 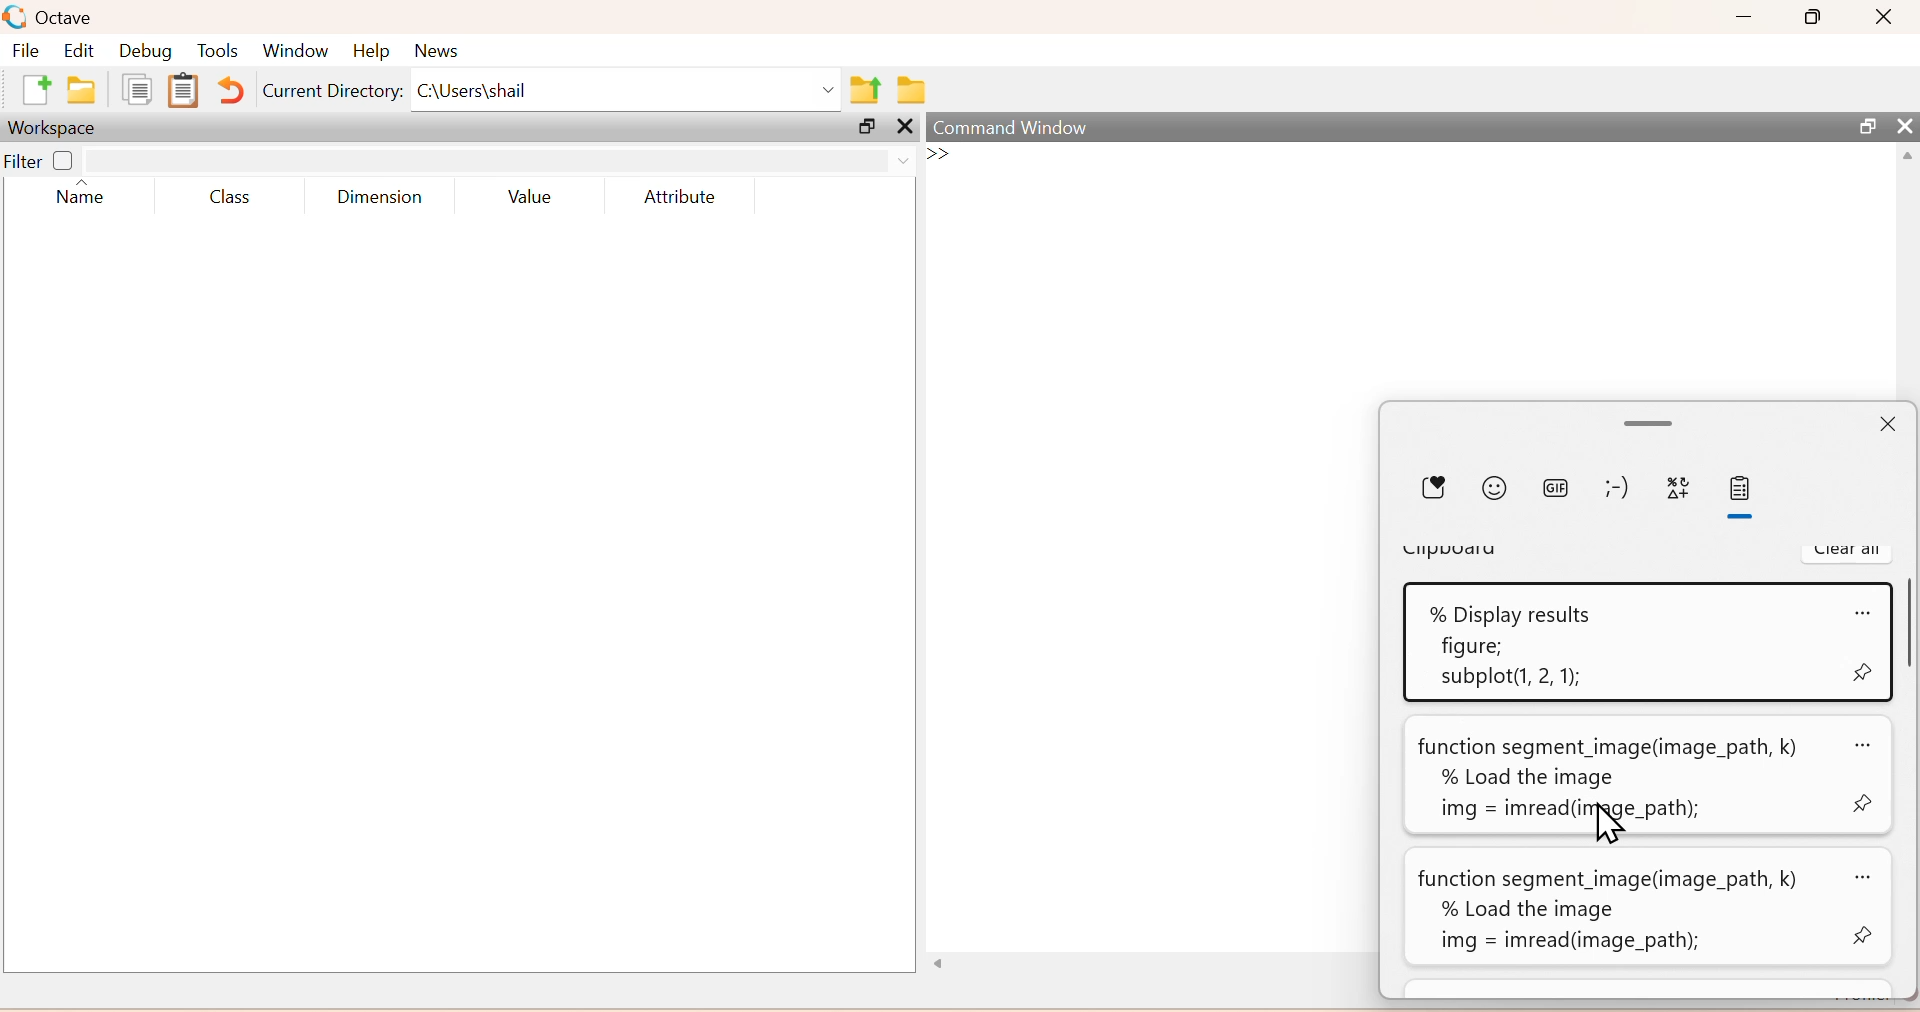 I want to click on File, so click(x=29, y=51).